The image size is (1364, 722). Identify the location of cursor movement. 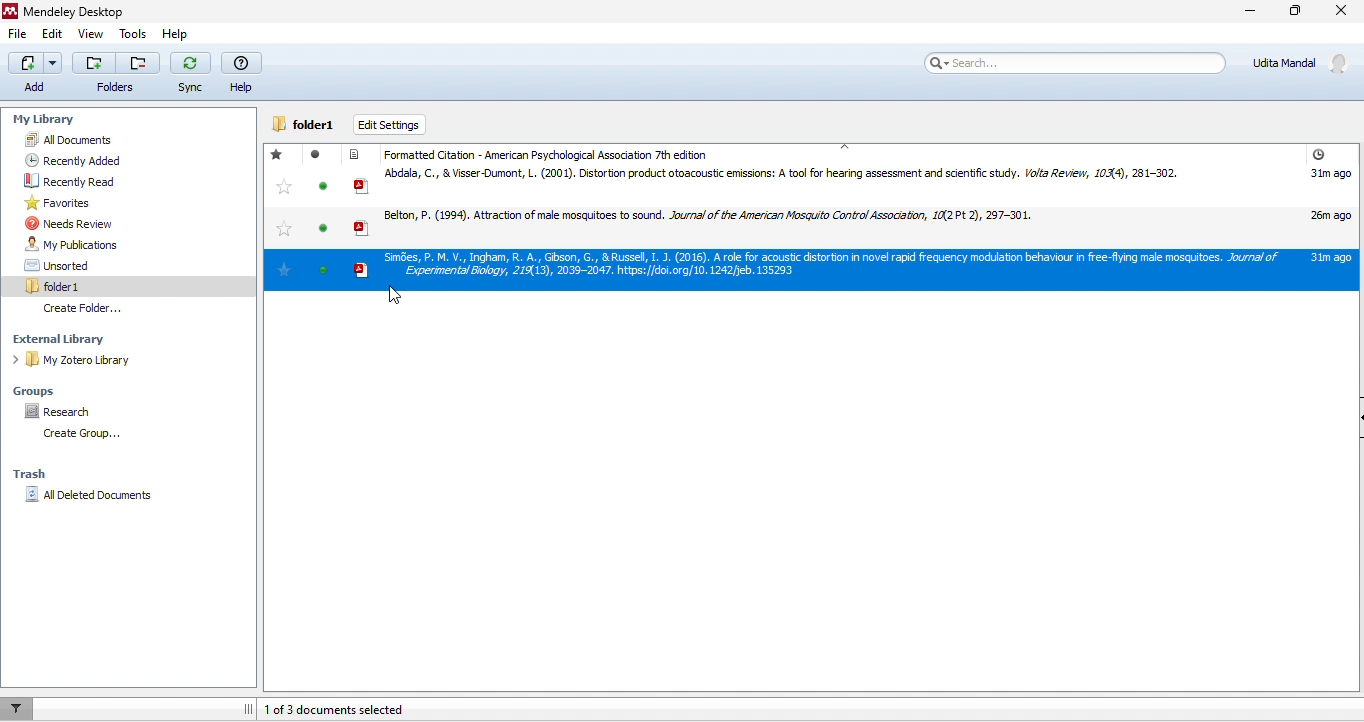
(395, 297).